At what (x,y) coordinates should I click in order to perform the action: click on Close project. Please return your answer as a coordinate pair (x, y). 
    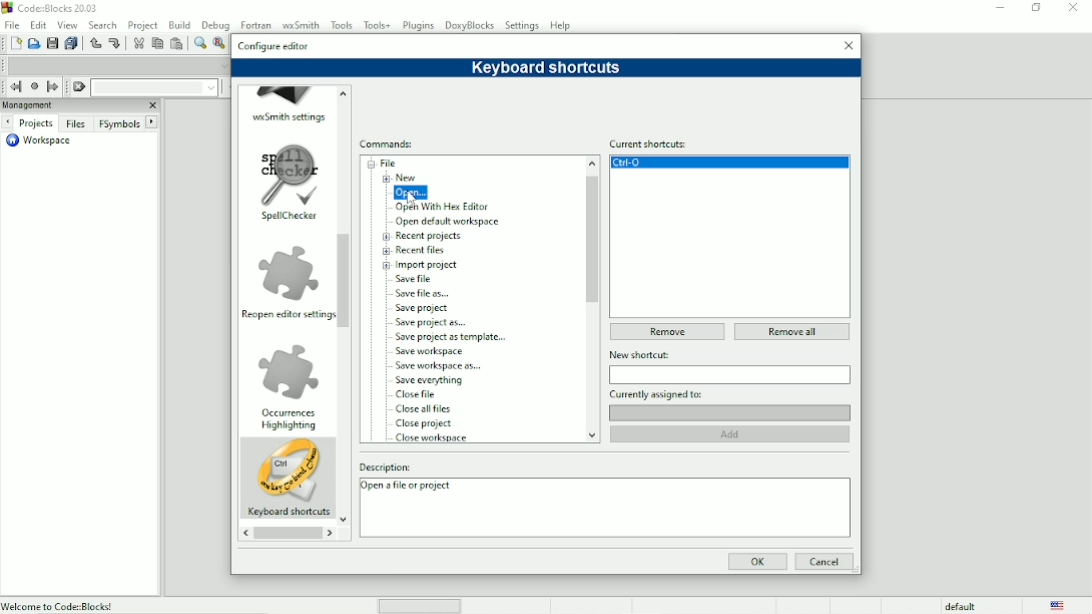
    Looking at the image, I should click on (425, 424).